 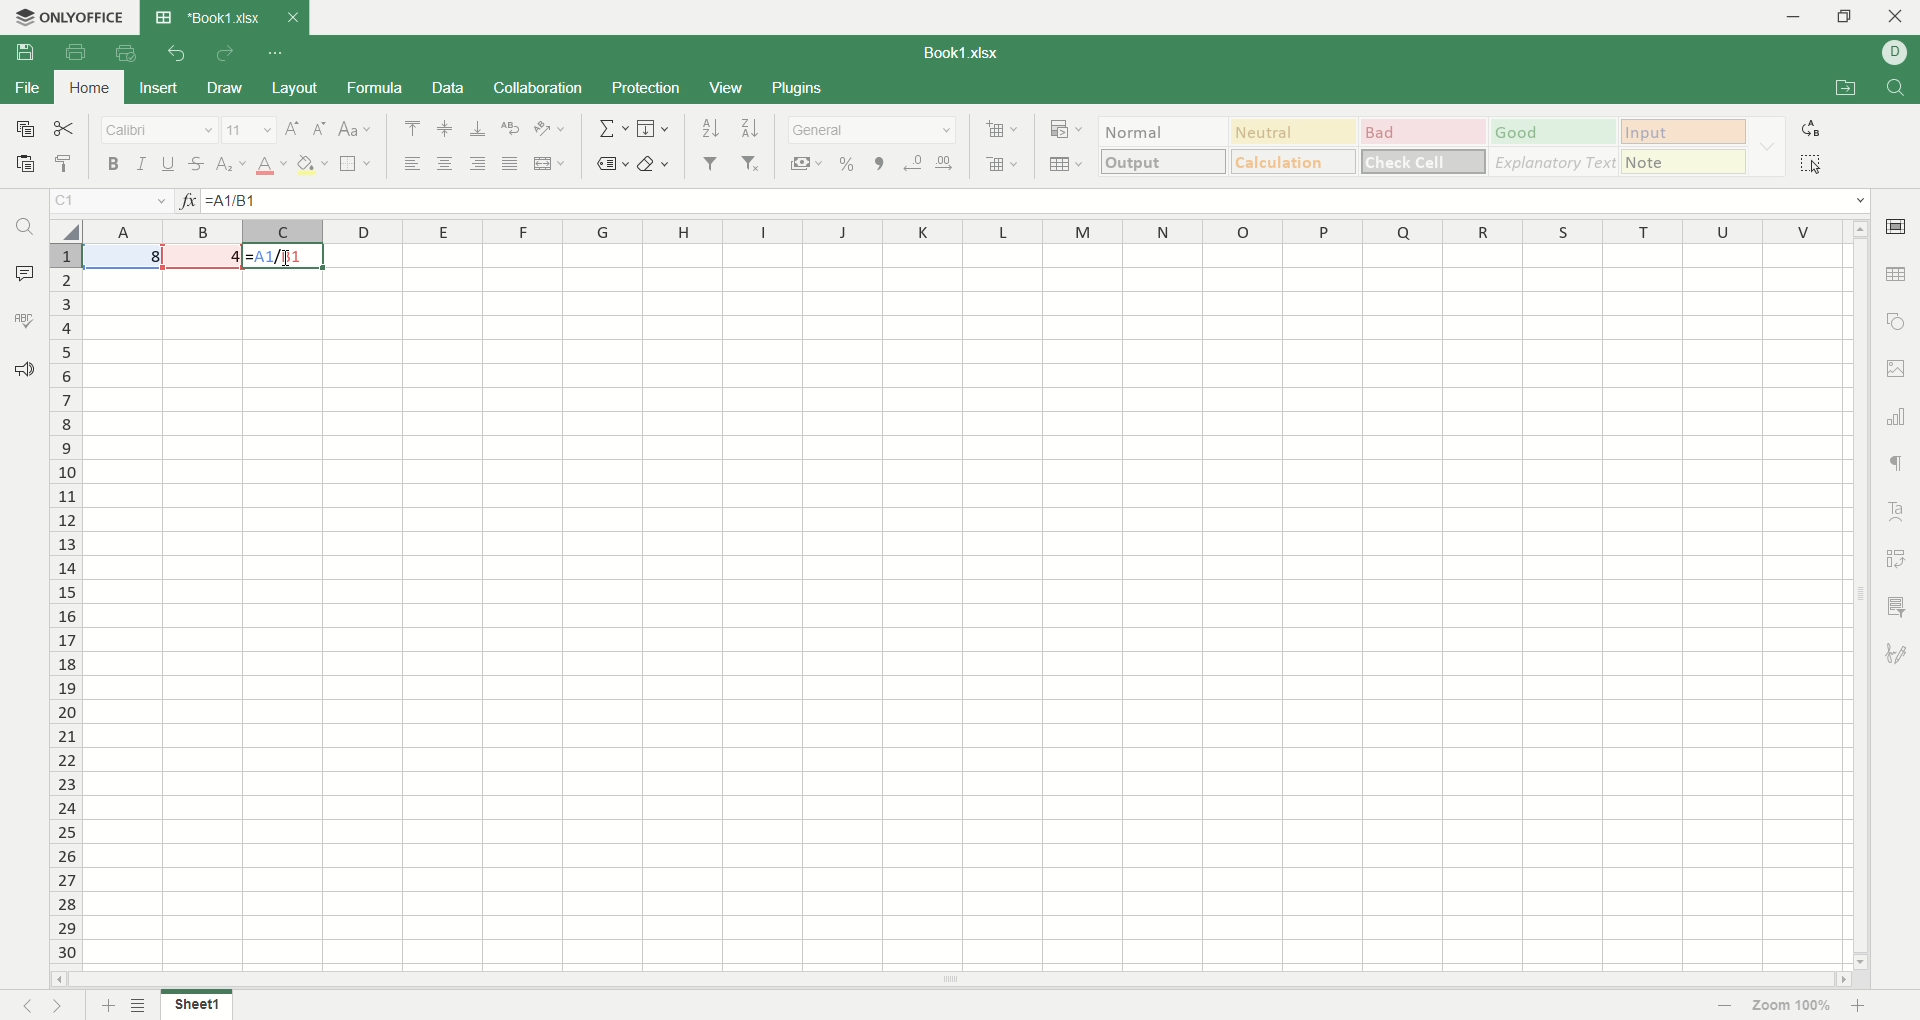 What do you see at coordinates (711, 163) in the screenshot?
I see `filter` at bounding box center [711, 163].